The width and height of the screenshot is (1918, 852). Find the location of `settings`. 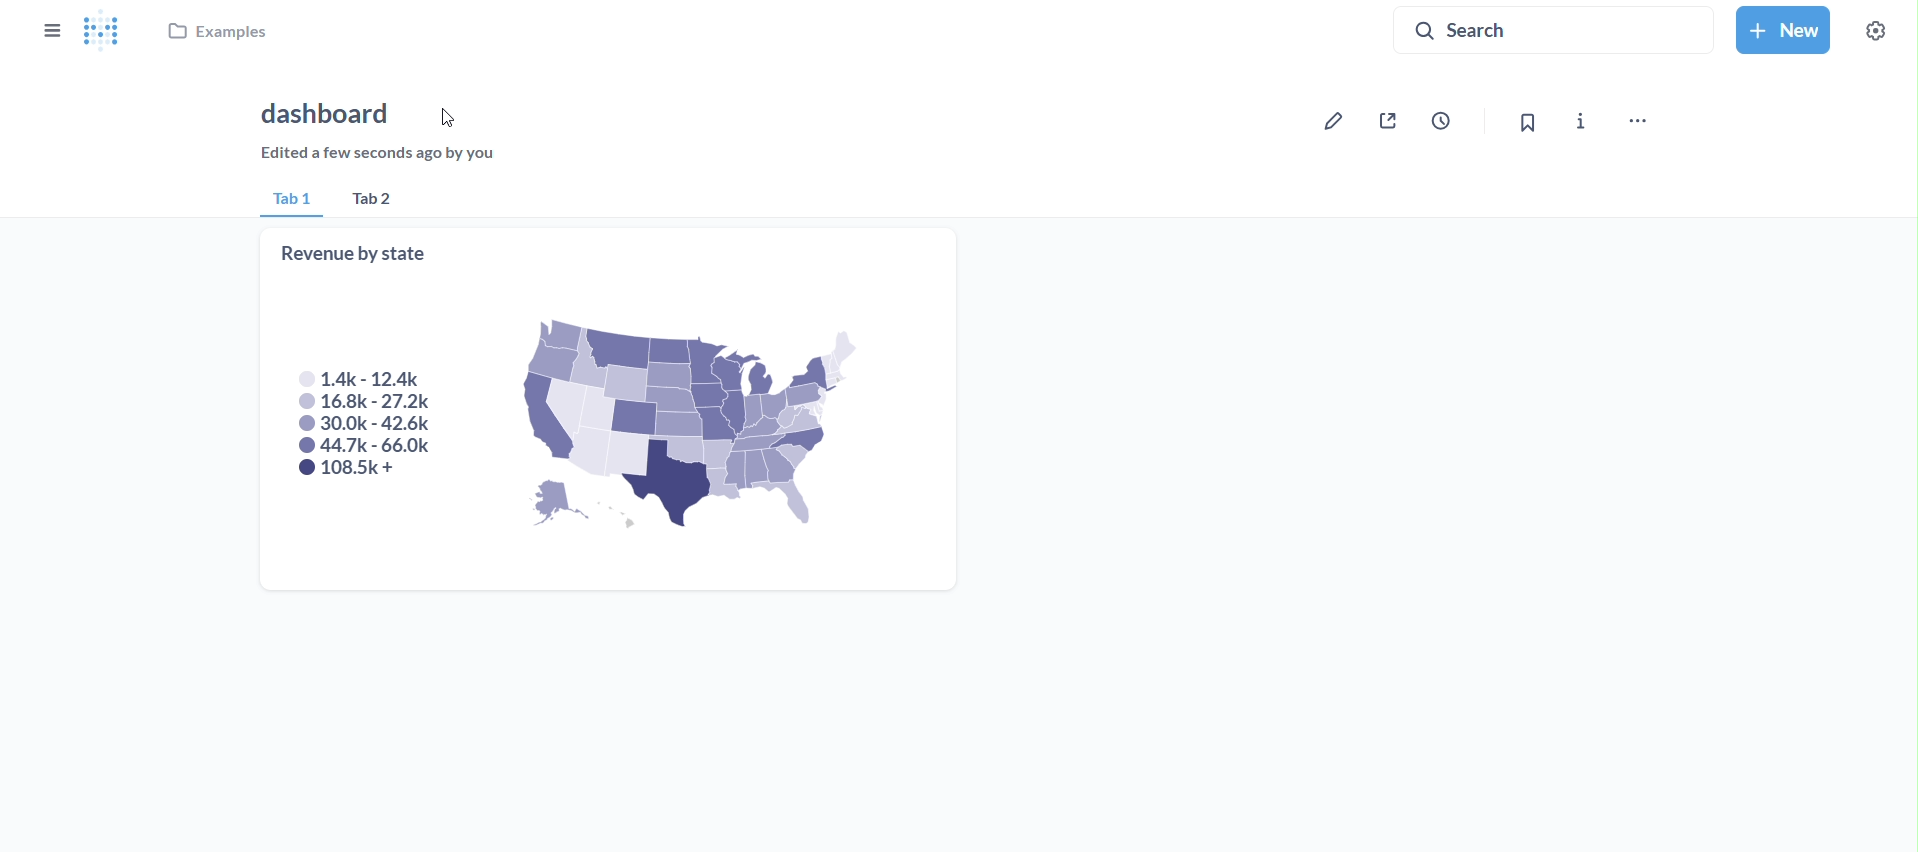

settings is located at coordinates (1872, 29).